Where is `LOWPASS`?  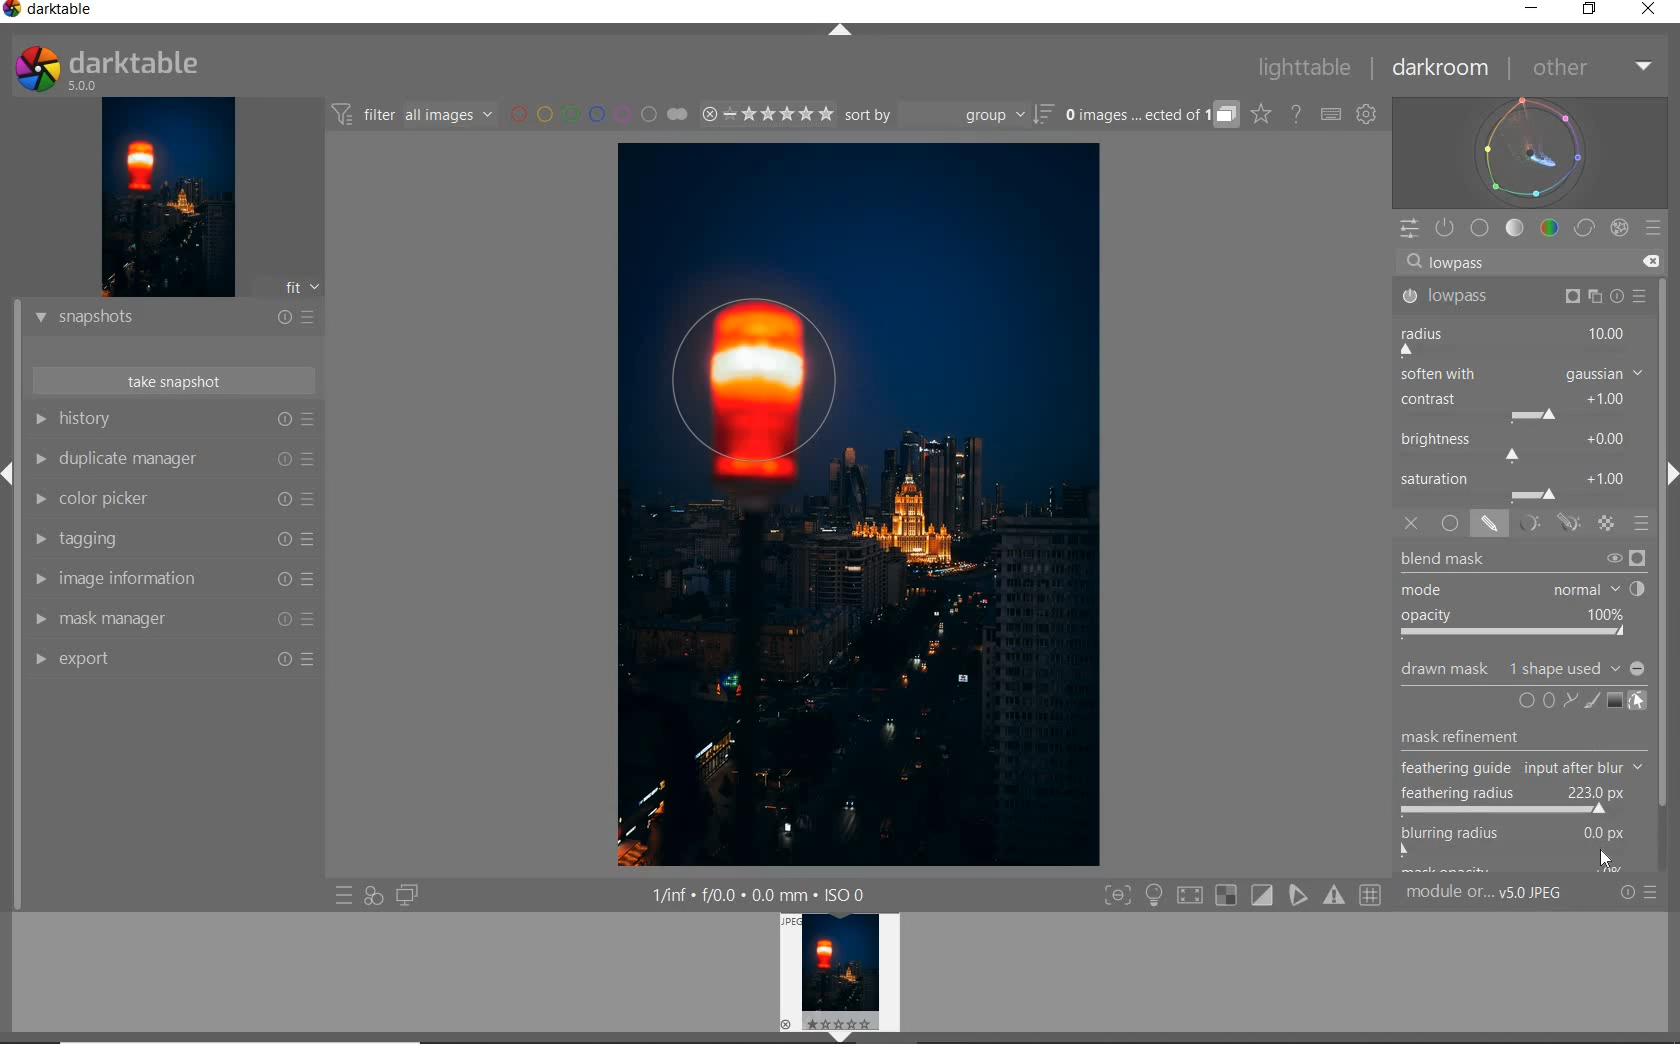 LOWPASS is located at coordinates (1524, 297).